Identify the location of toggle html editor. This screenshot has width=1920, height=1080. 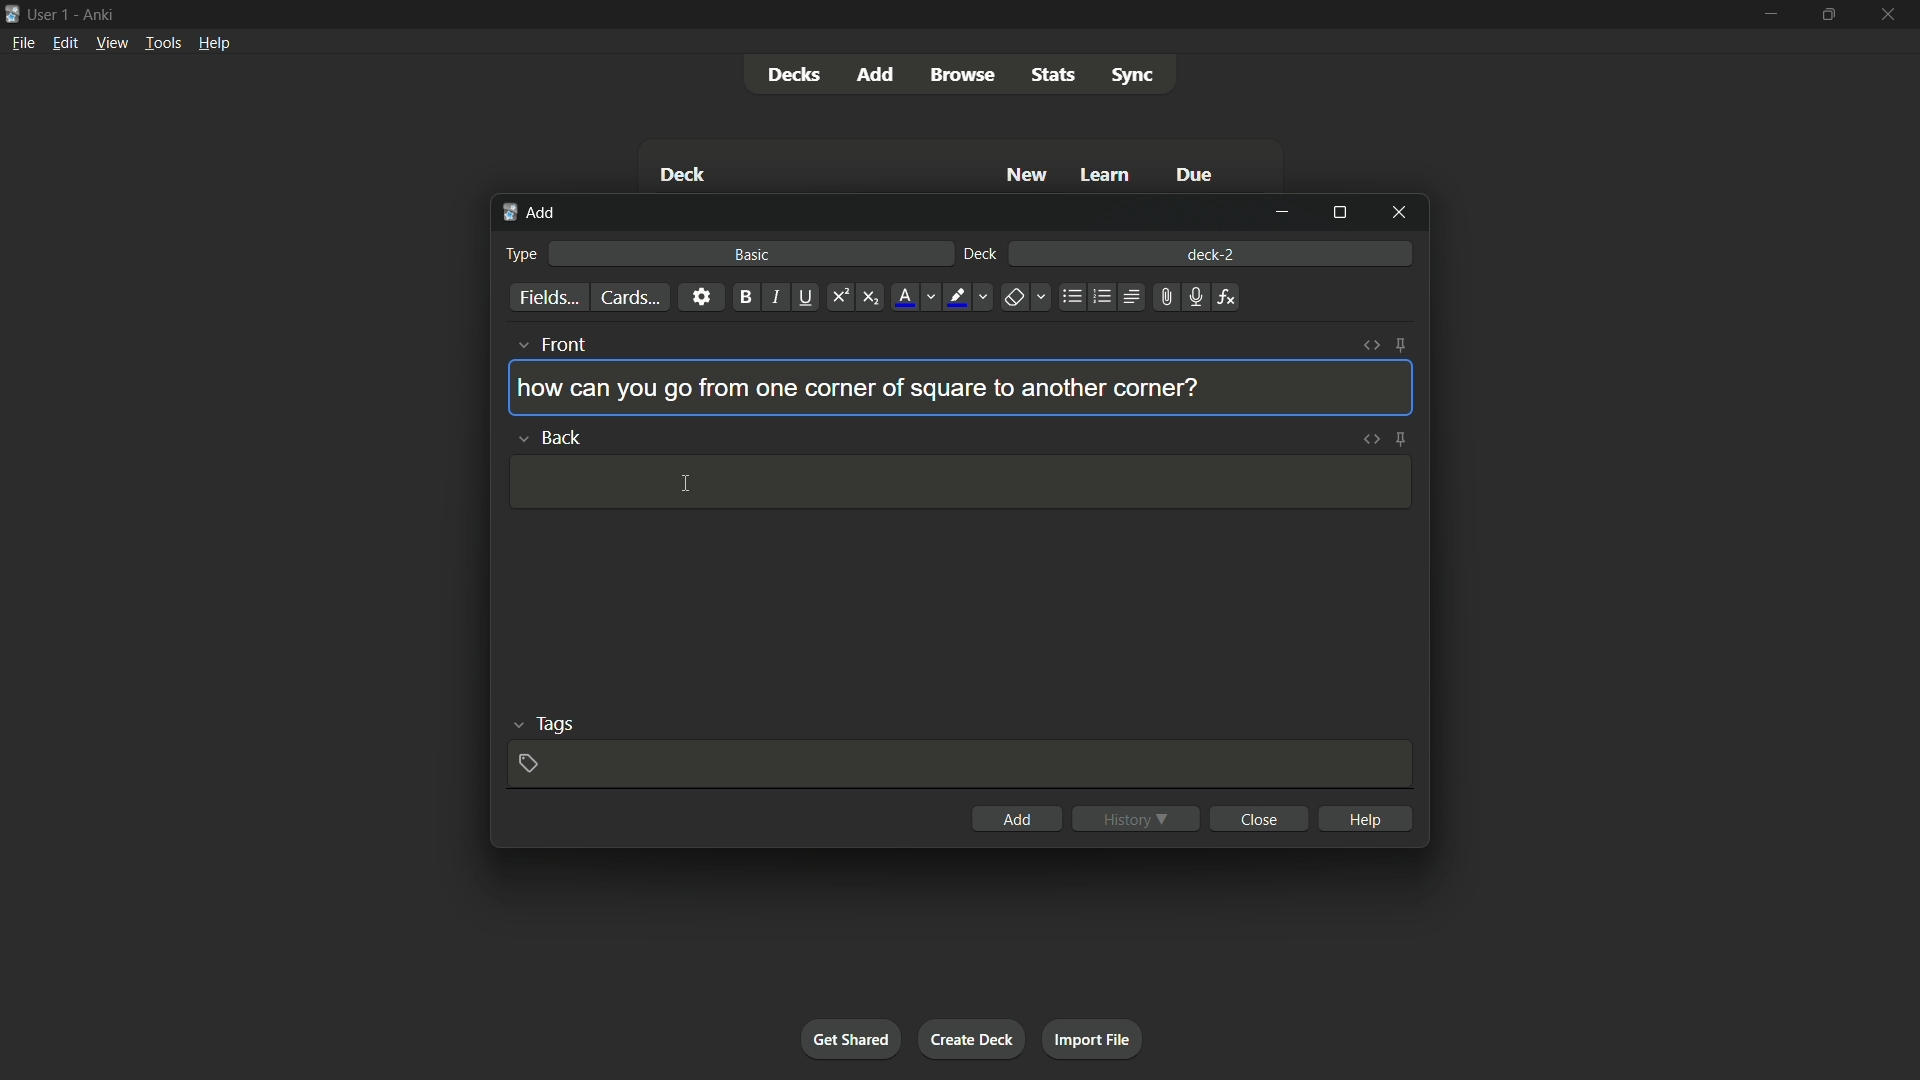
(1371, 437).